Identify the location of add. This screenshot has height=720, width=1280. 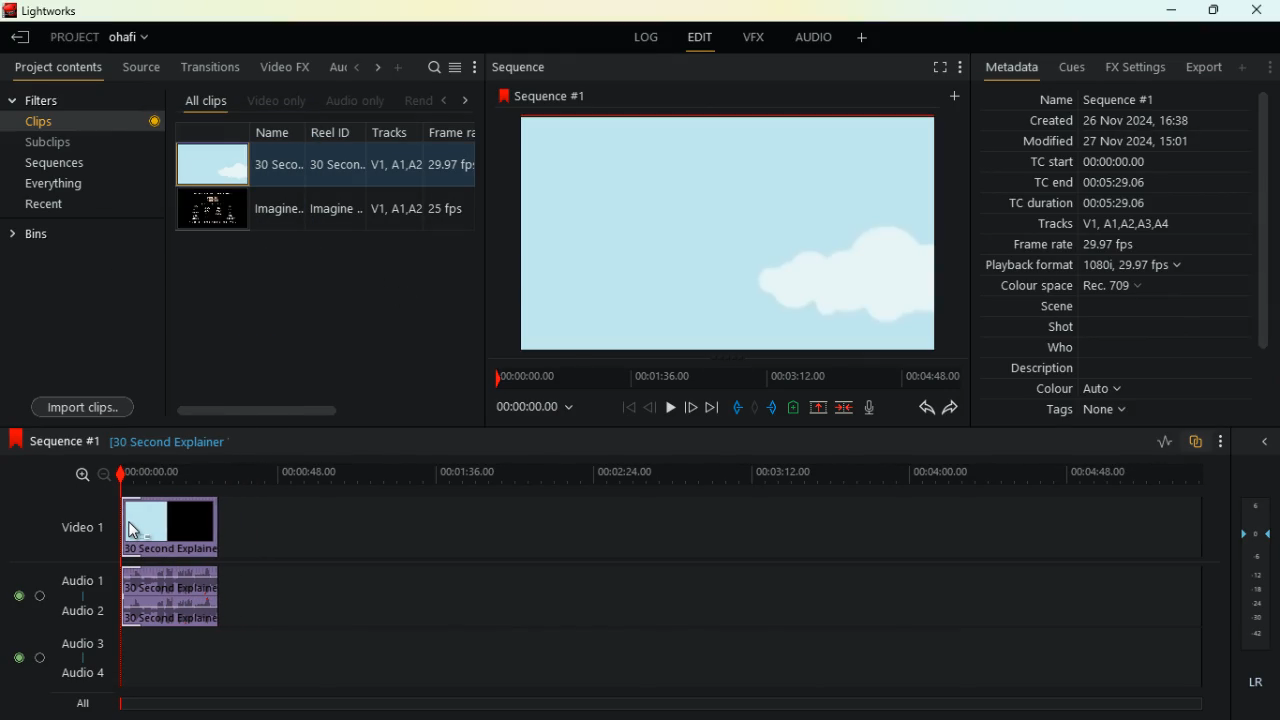
(952, 99).